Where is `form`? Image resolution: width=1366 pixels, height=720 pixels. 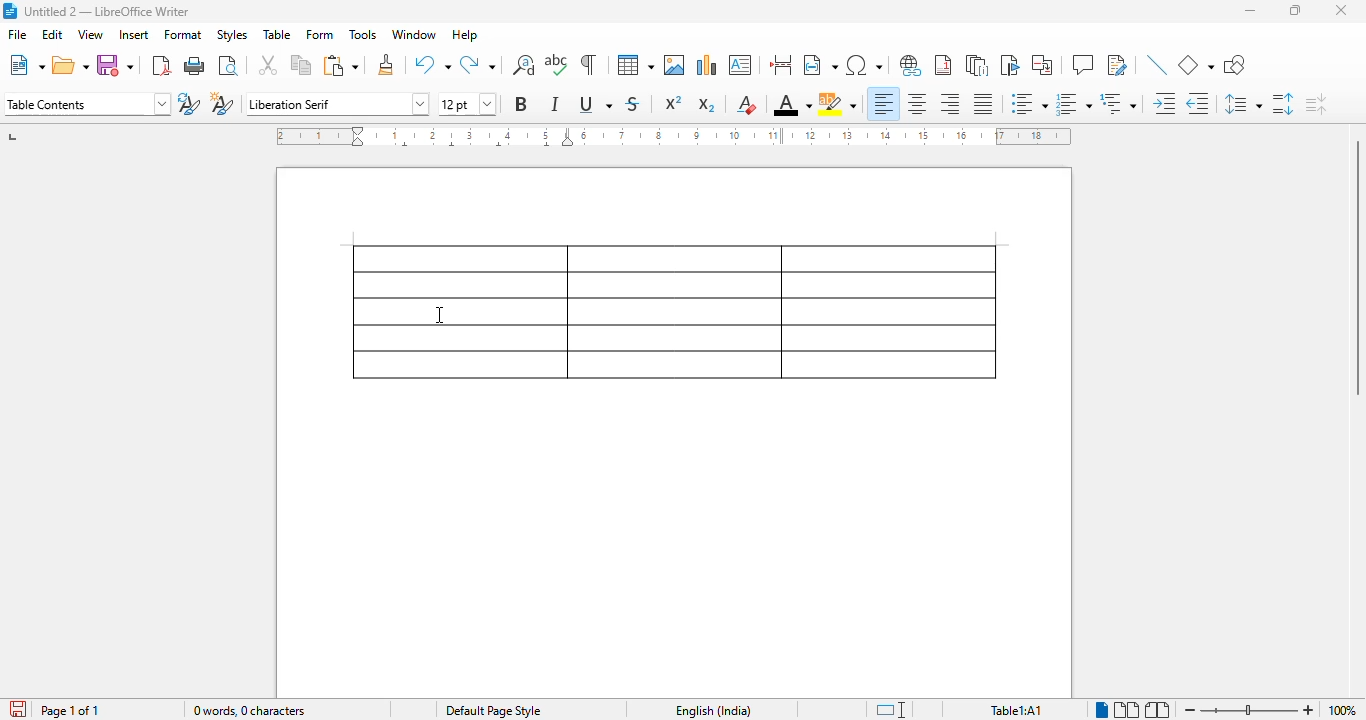 form is located at coordinates (321, 35).